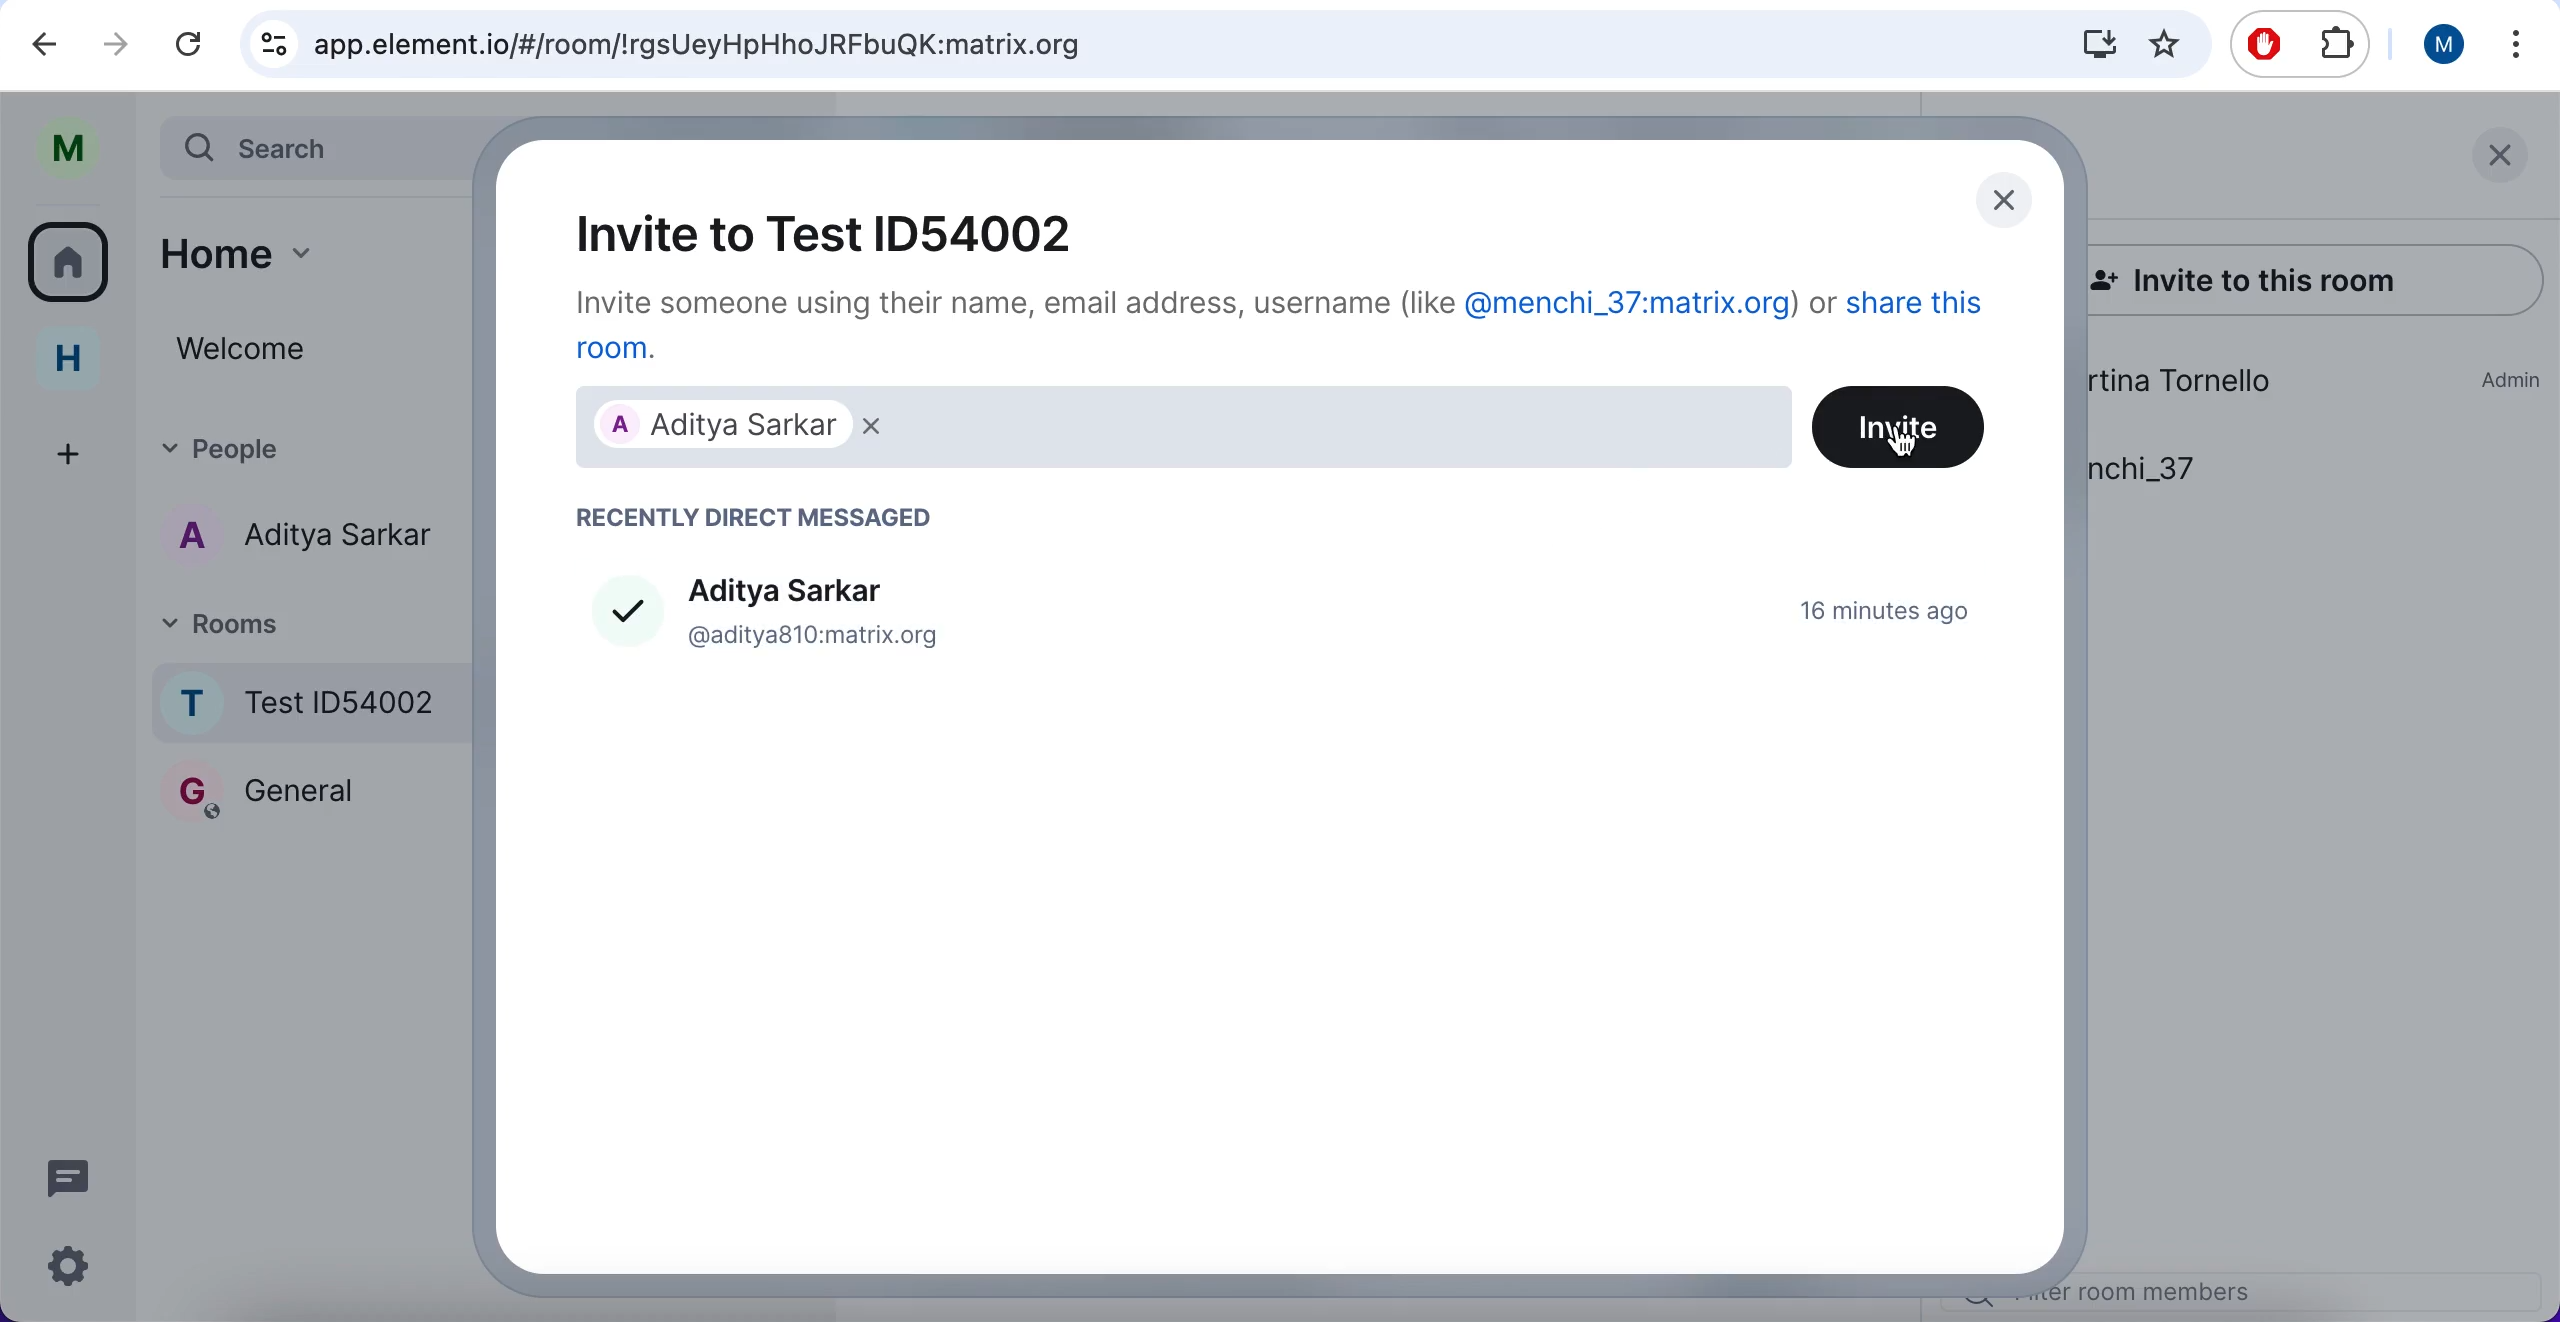 The height and width of the screenshot is (1322, 2560). Describe the element at coordinates (1904, 443) in the screenshot. I see `cursor` at that location.